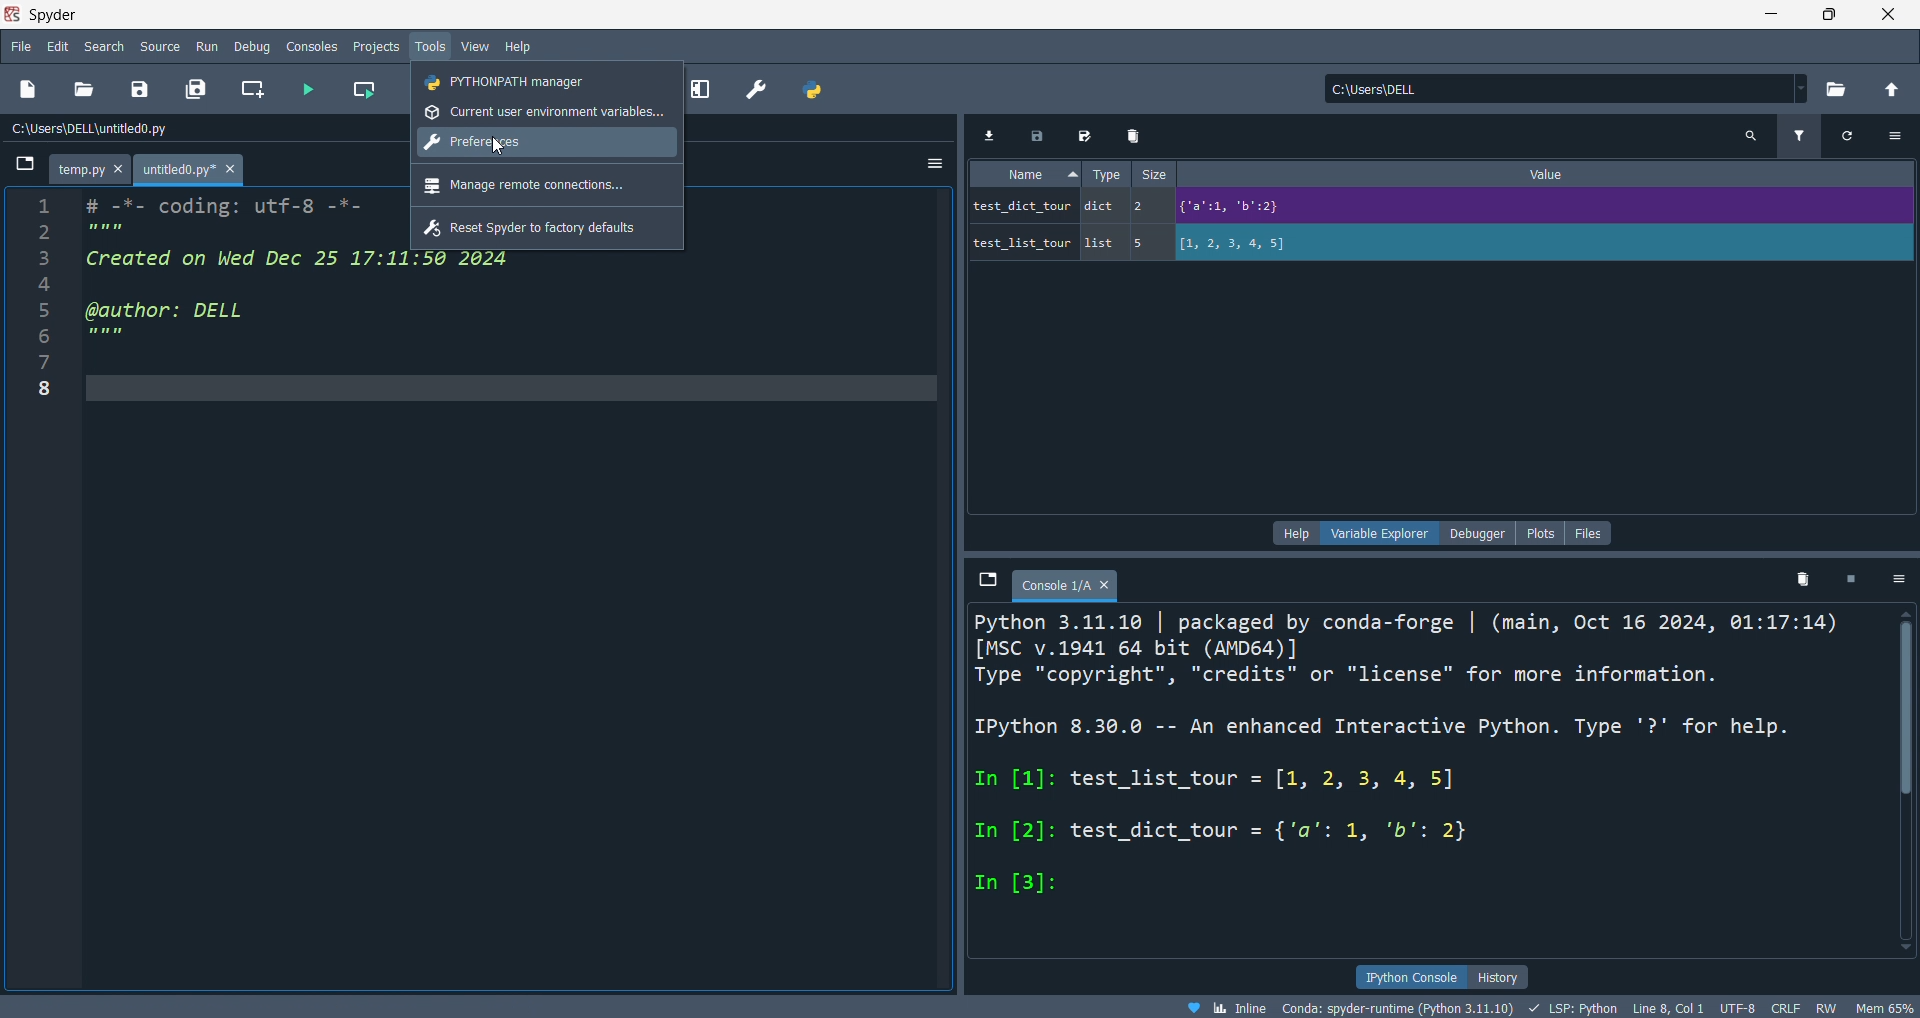 This screenshot has width=1920, height=1018. I want to click on open directory, so click(1891, 90).